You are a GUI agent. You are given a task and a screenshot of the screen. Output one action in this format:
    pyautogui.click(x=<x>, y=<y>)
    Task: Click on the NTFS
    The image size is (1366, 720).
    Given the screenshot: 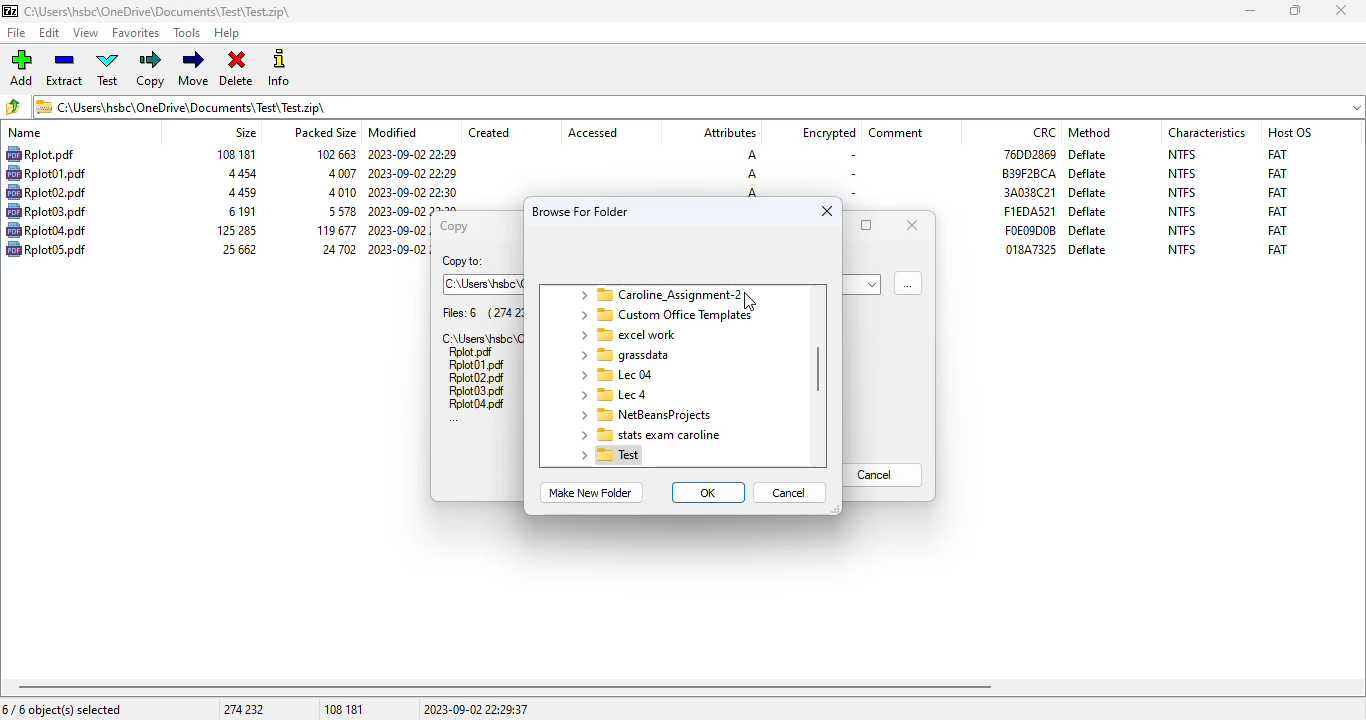 What is the action you would take?
    pyautogui.click(x=1182, y=211)
    